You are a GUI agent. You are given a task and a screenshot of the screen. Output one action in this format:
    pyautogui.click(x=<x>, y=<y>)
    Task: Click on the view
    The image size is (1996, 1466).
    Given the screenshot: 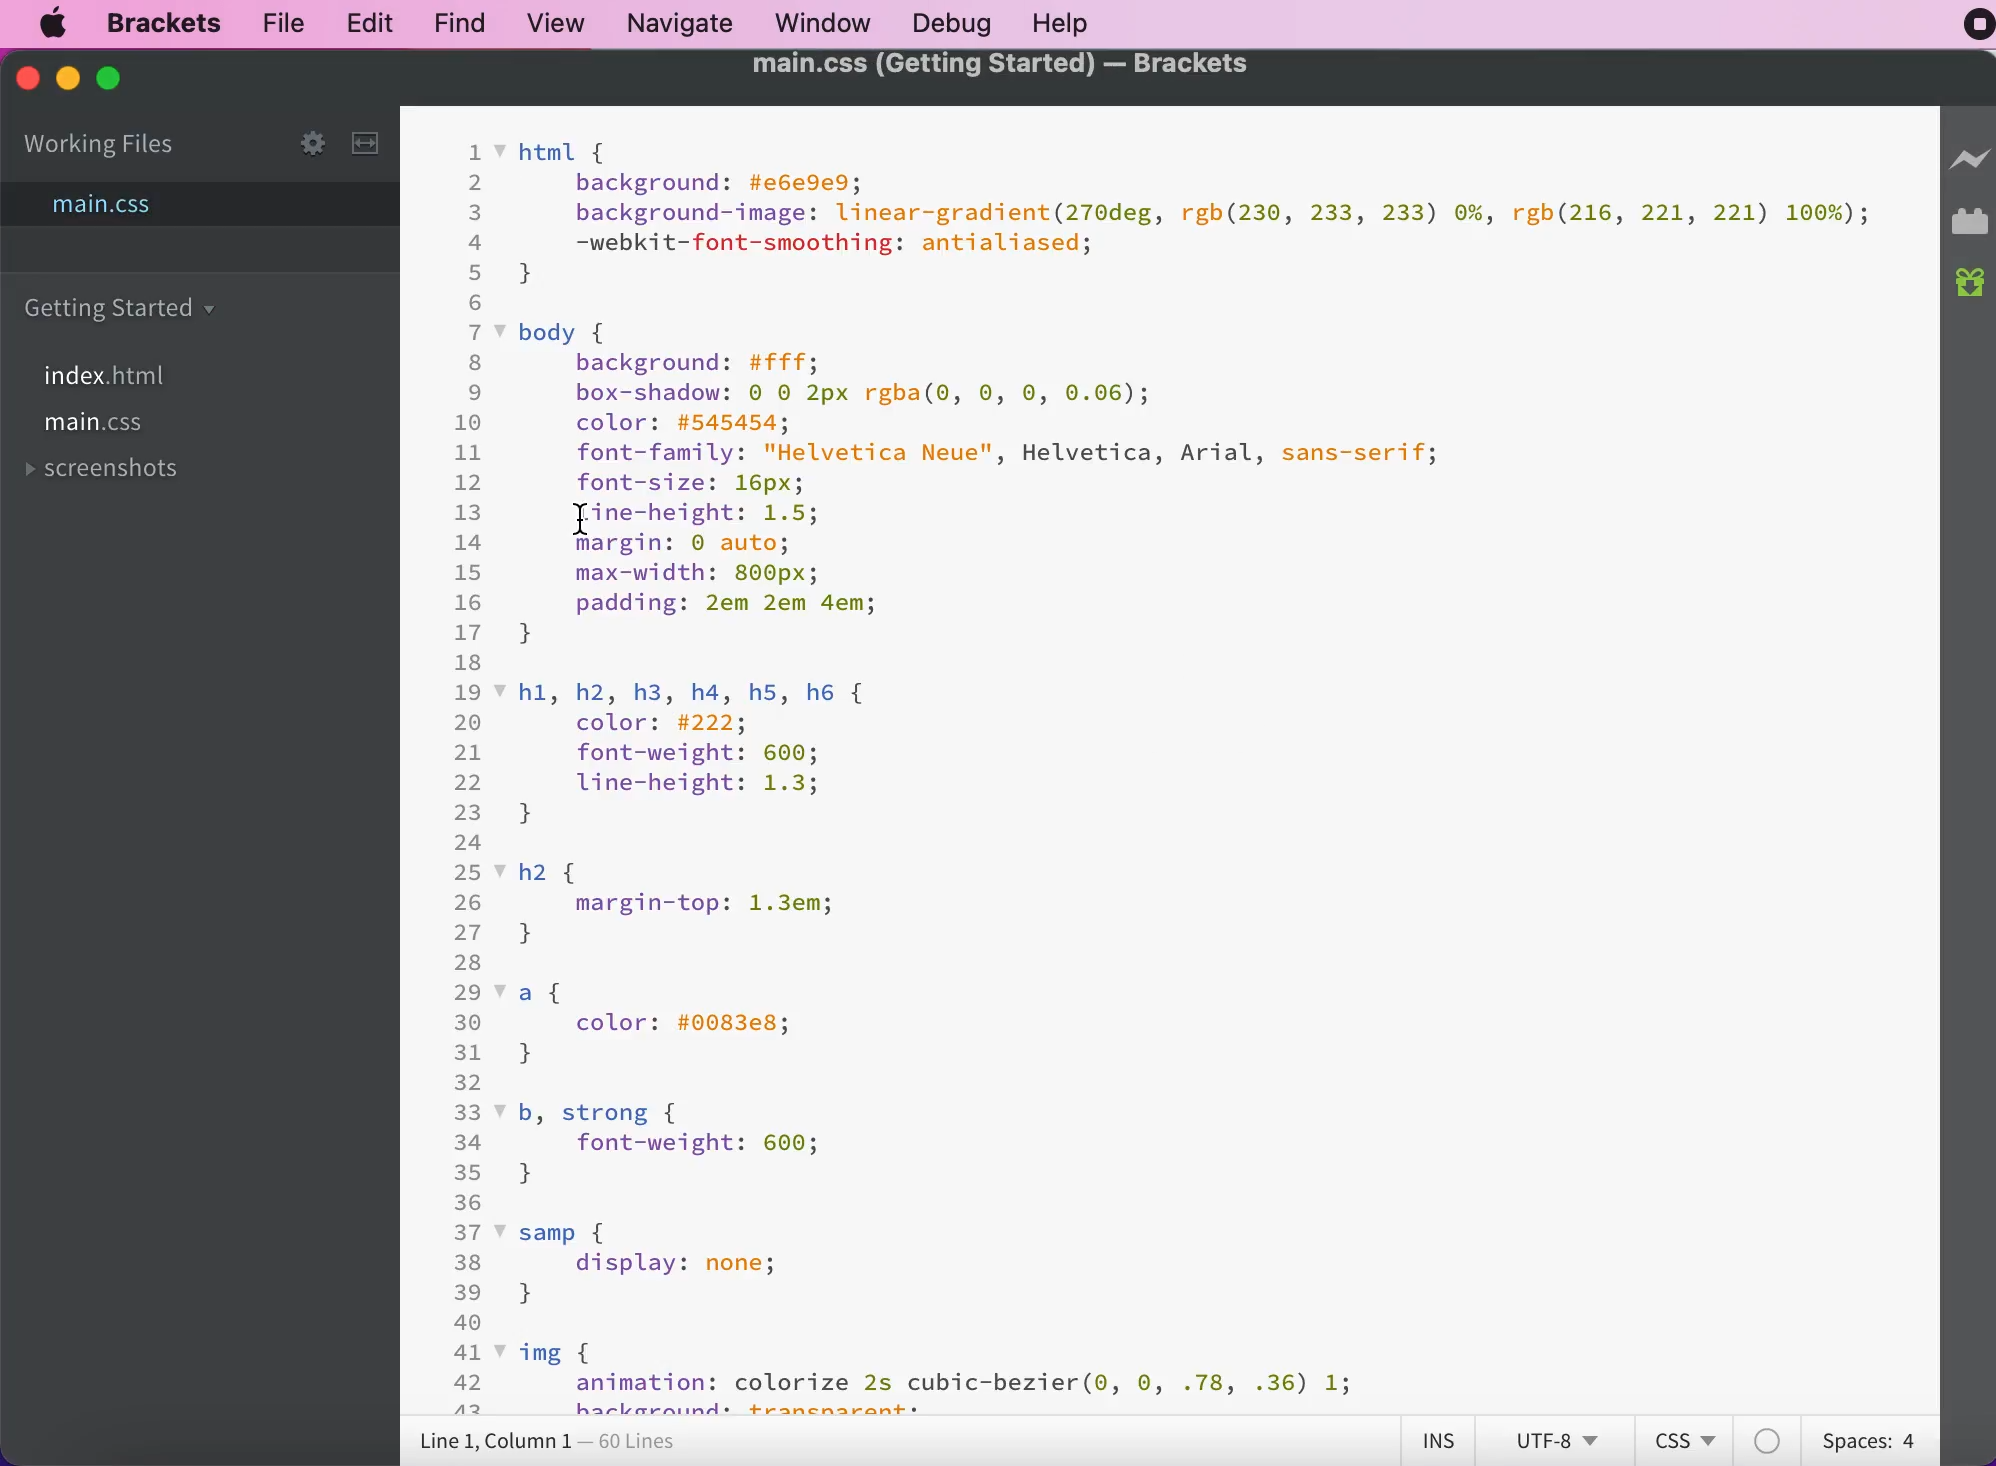 What is the action you would take?
    pyautogui.click(x=559, y=21)
    